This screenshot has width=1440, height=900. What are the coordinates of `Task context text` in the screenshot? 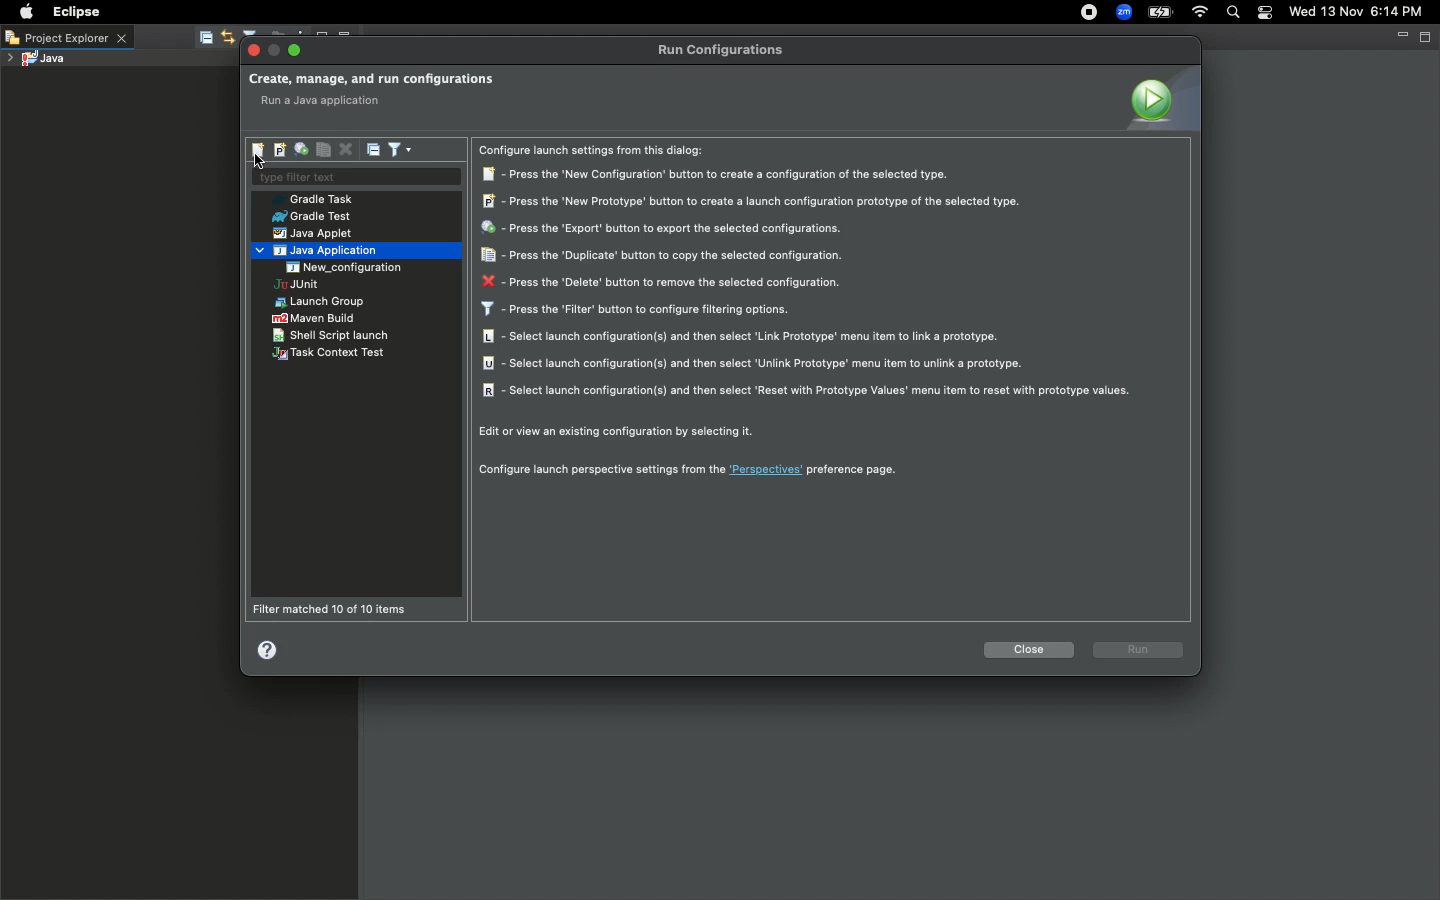 It's located at (331, 353).